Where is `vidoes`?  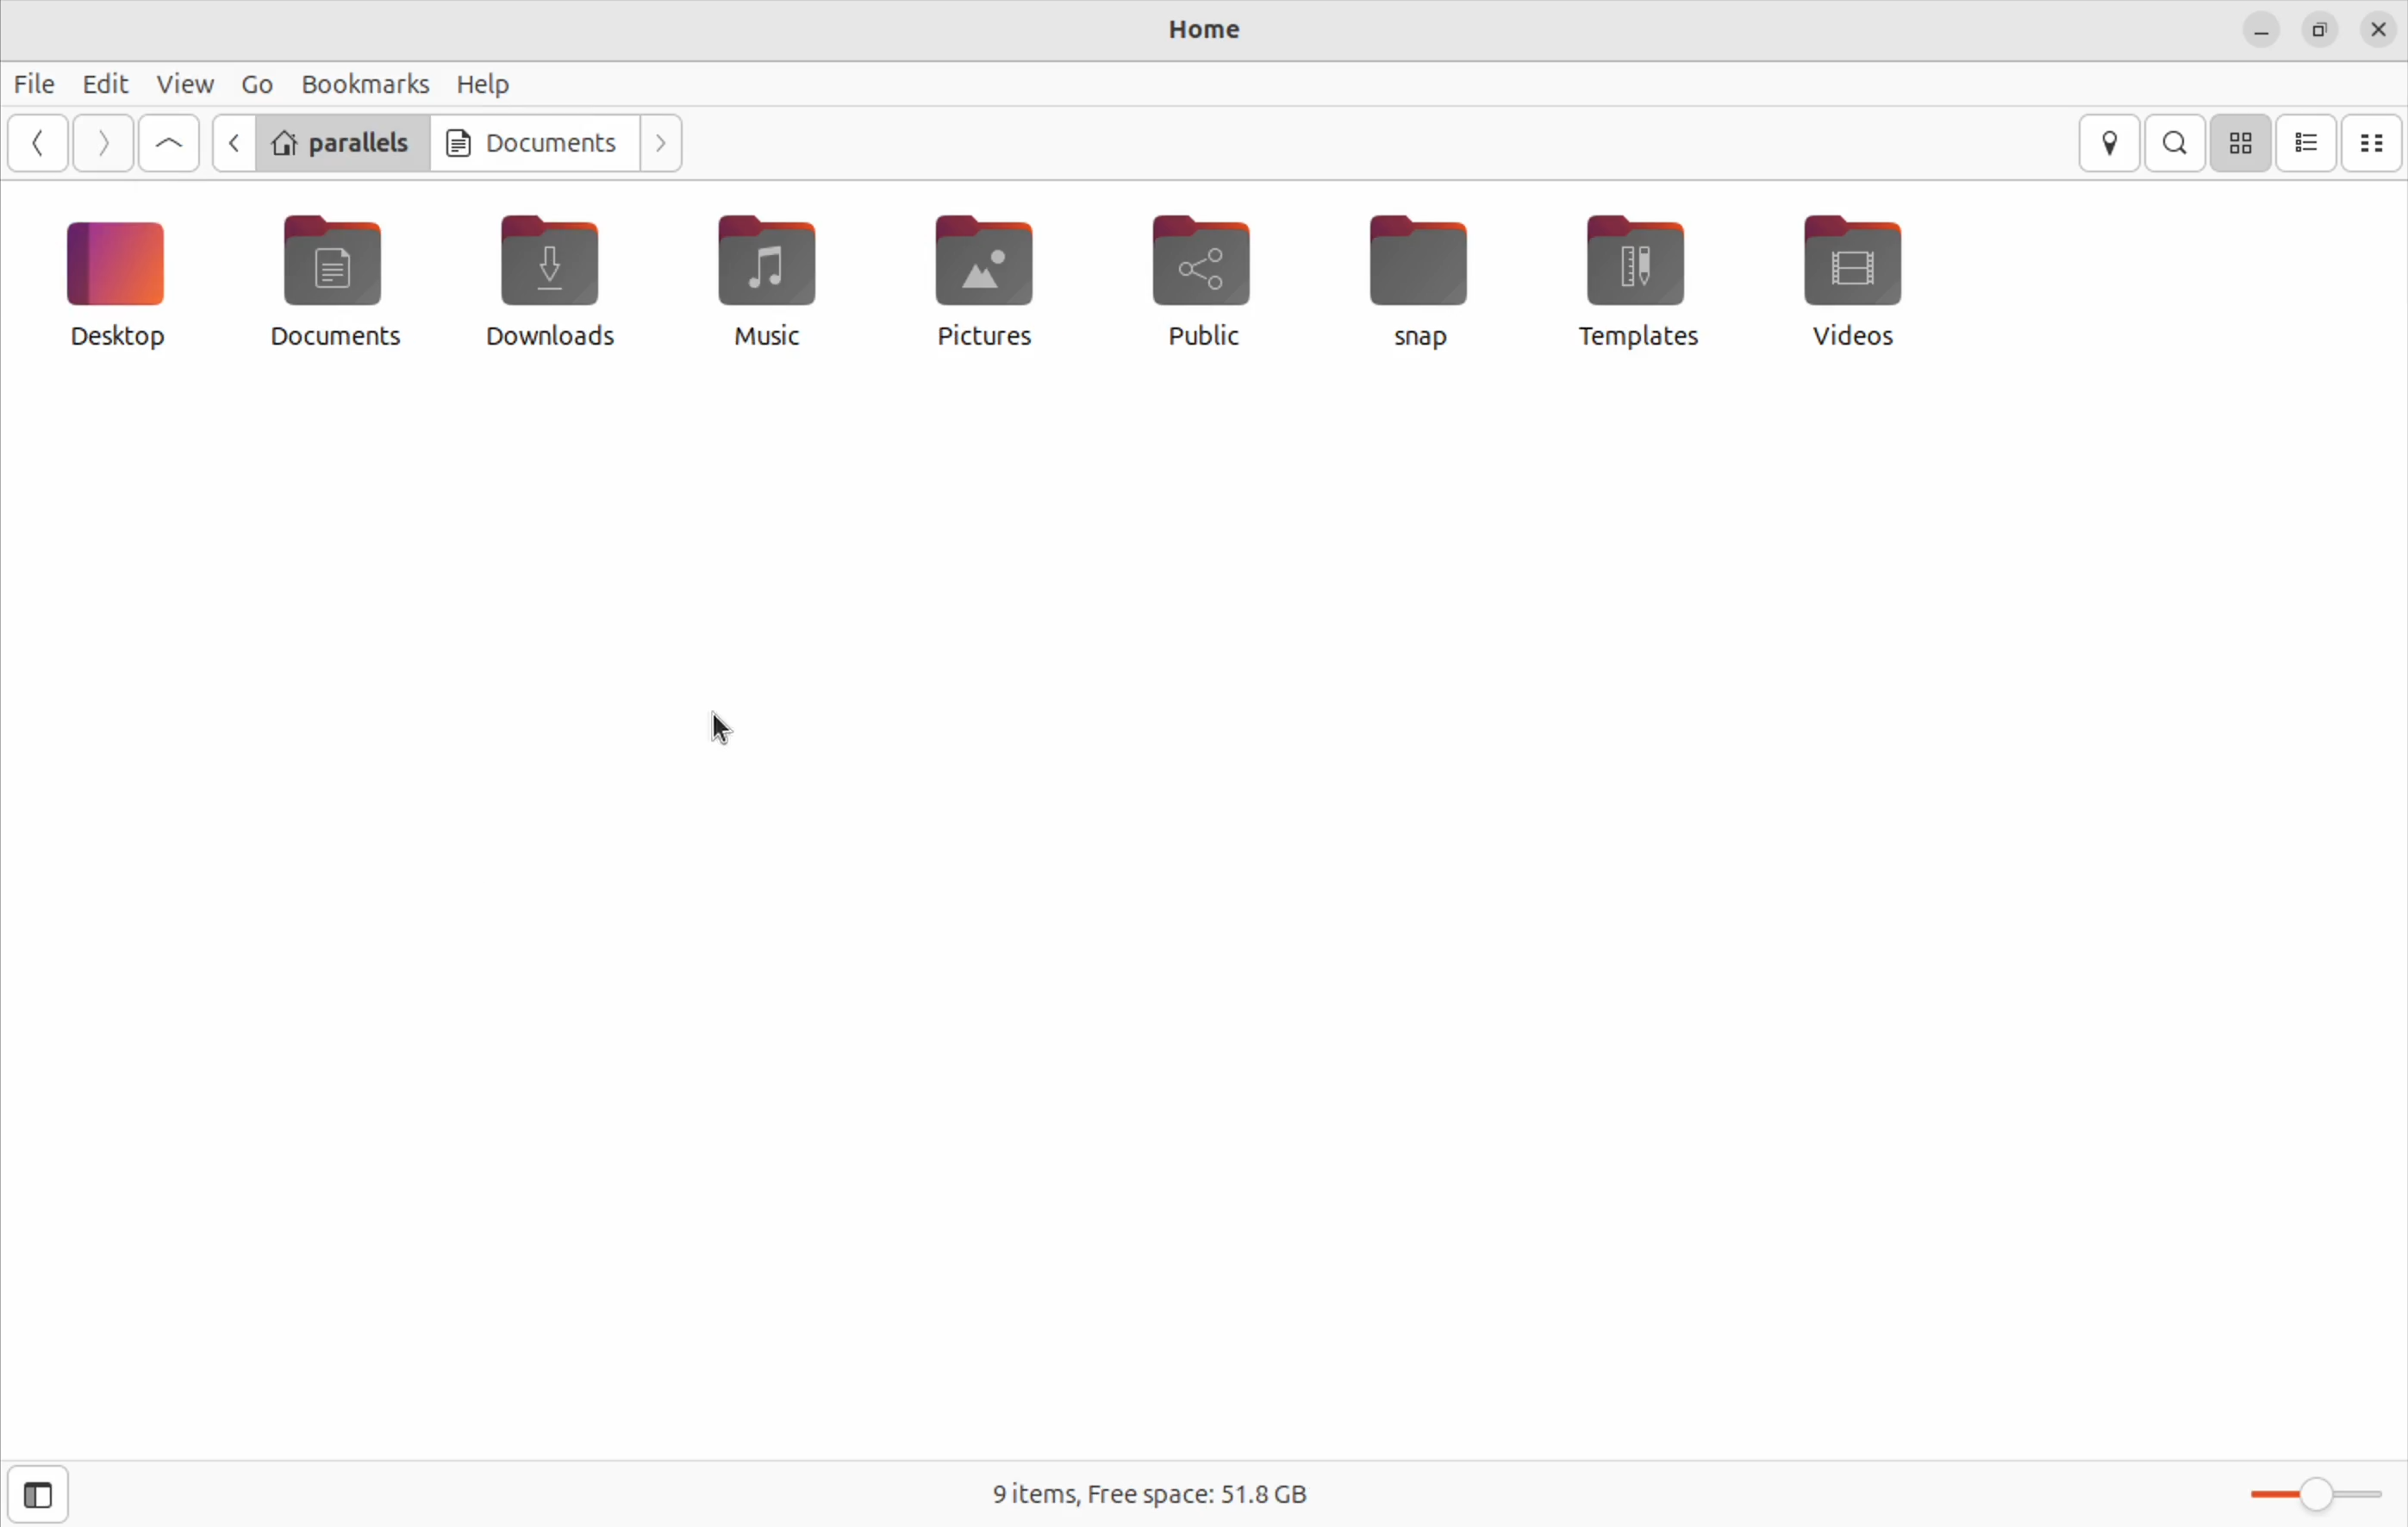
vidoes is located at coordinates (1837, 277).